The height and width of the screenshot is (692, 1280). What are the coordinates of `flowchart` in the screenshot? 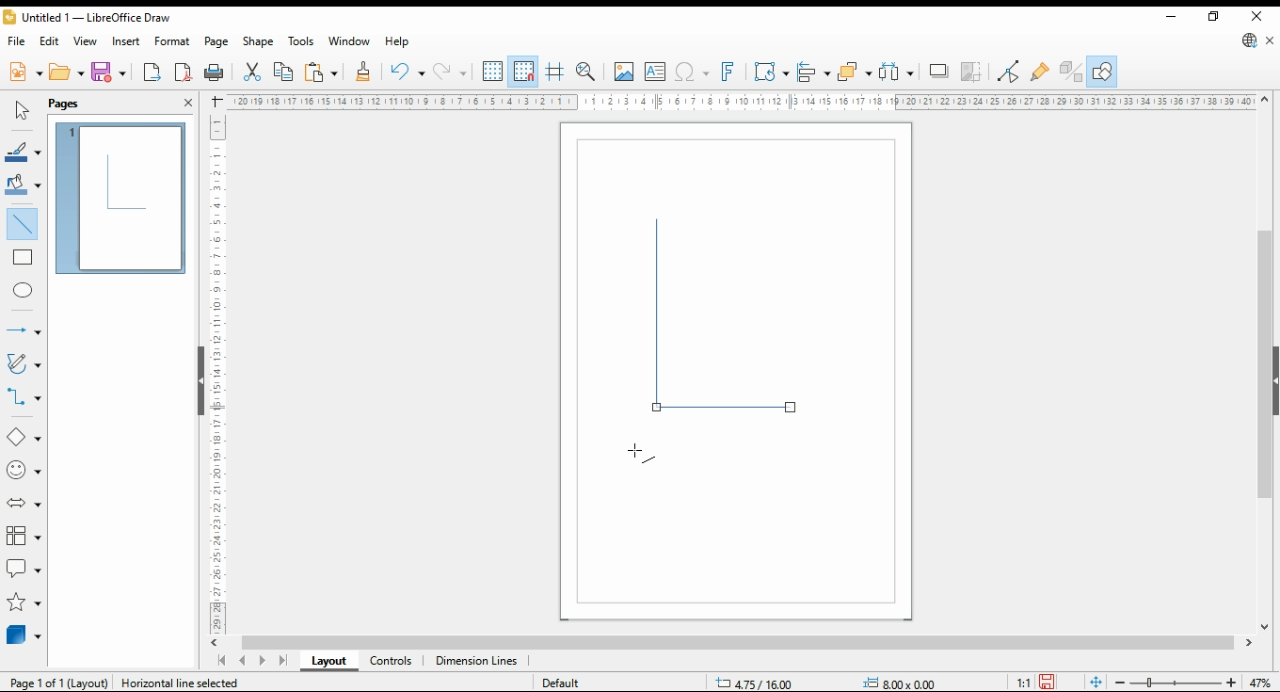 It's located at (24, 537).